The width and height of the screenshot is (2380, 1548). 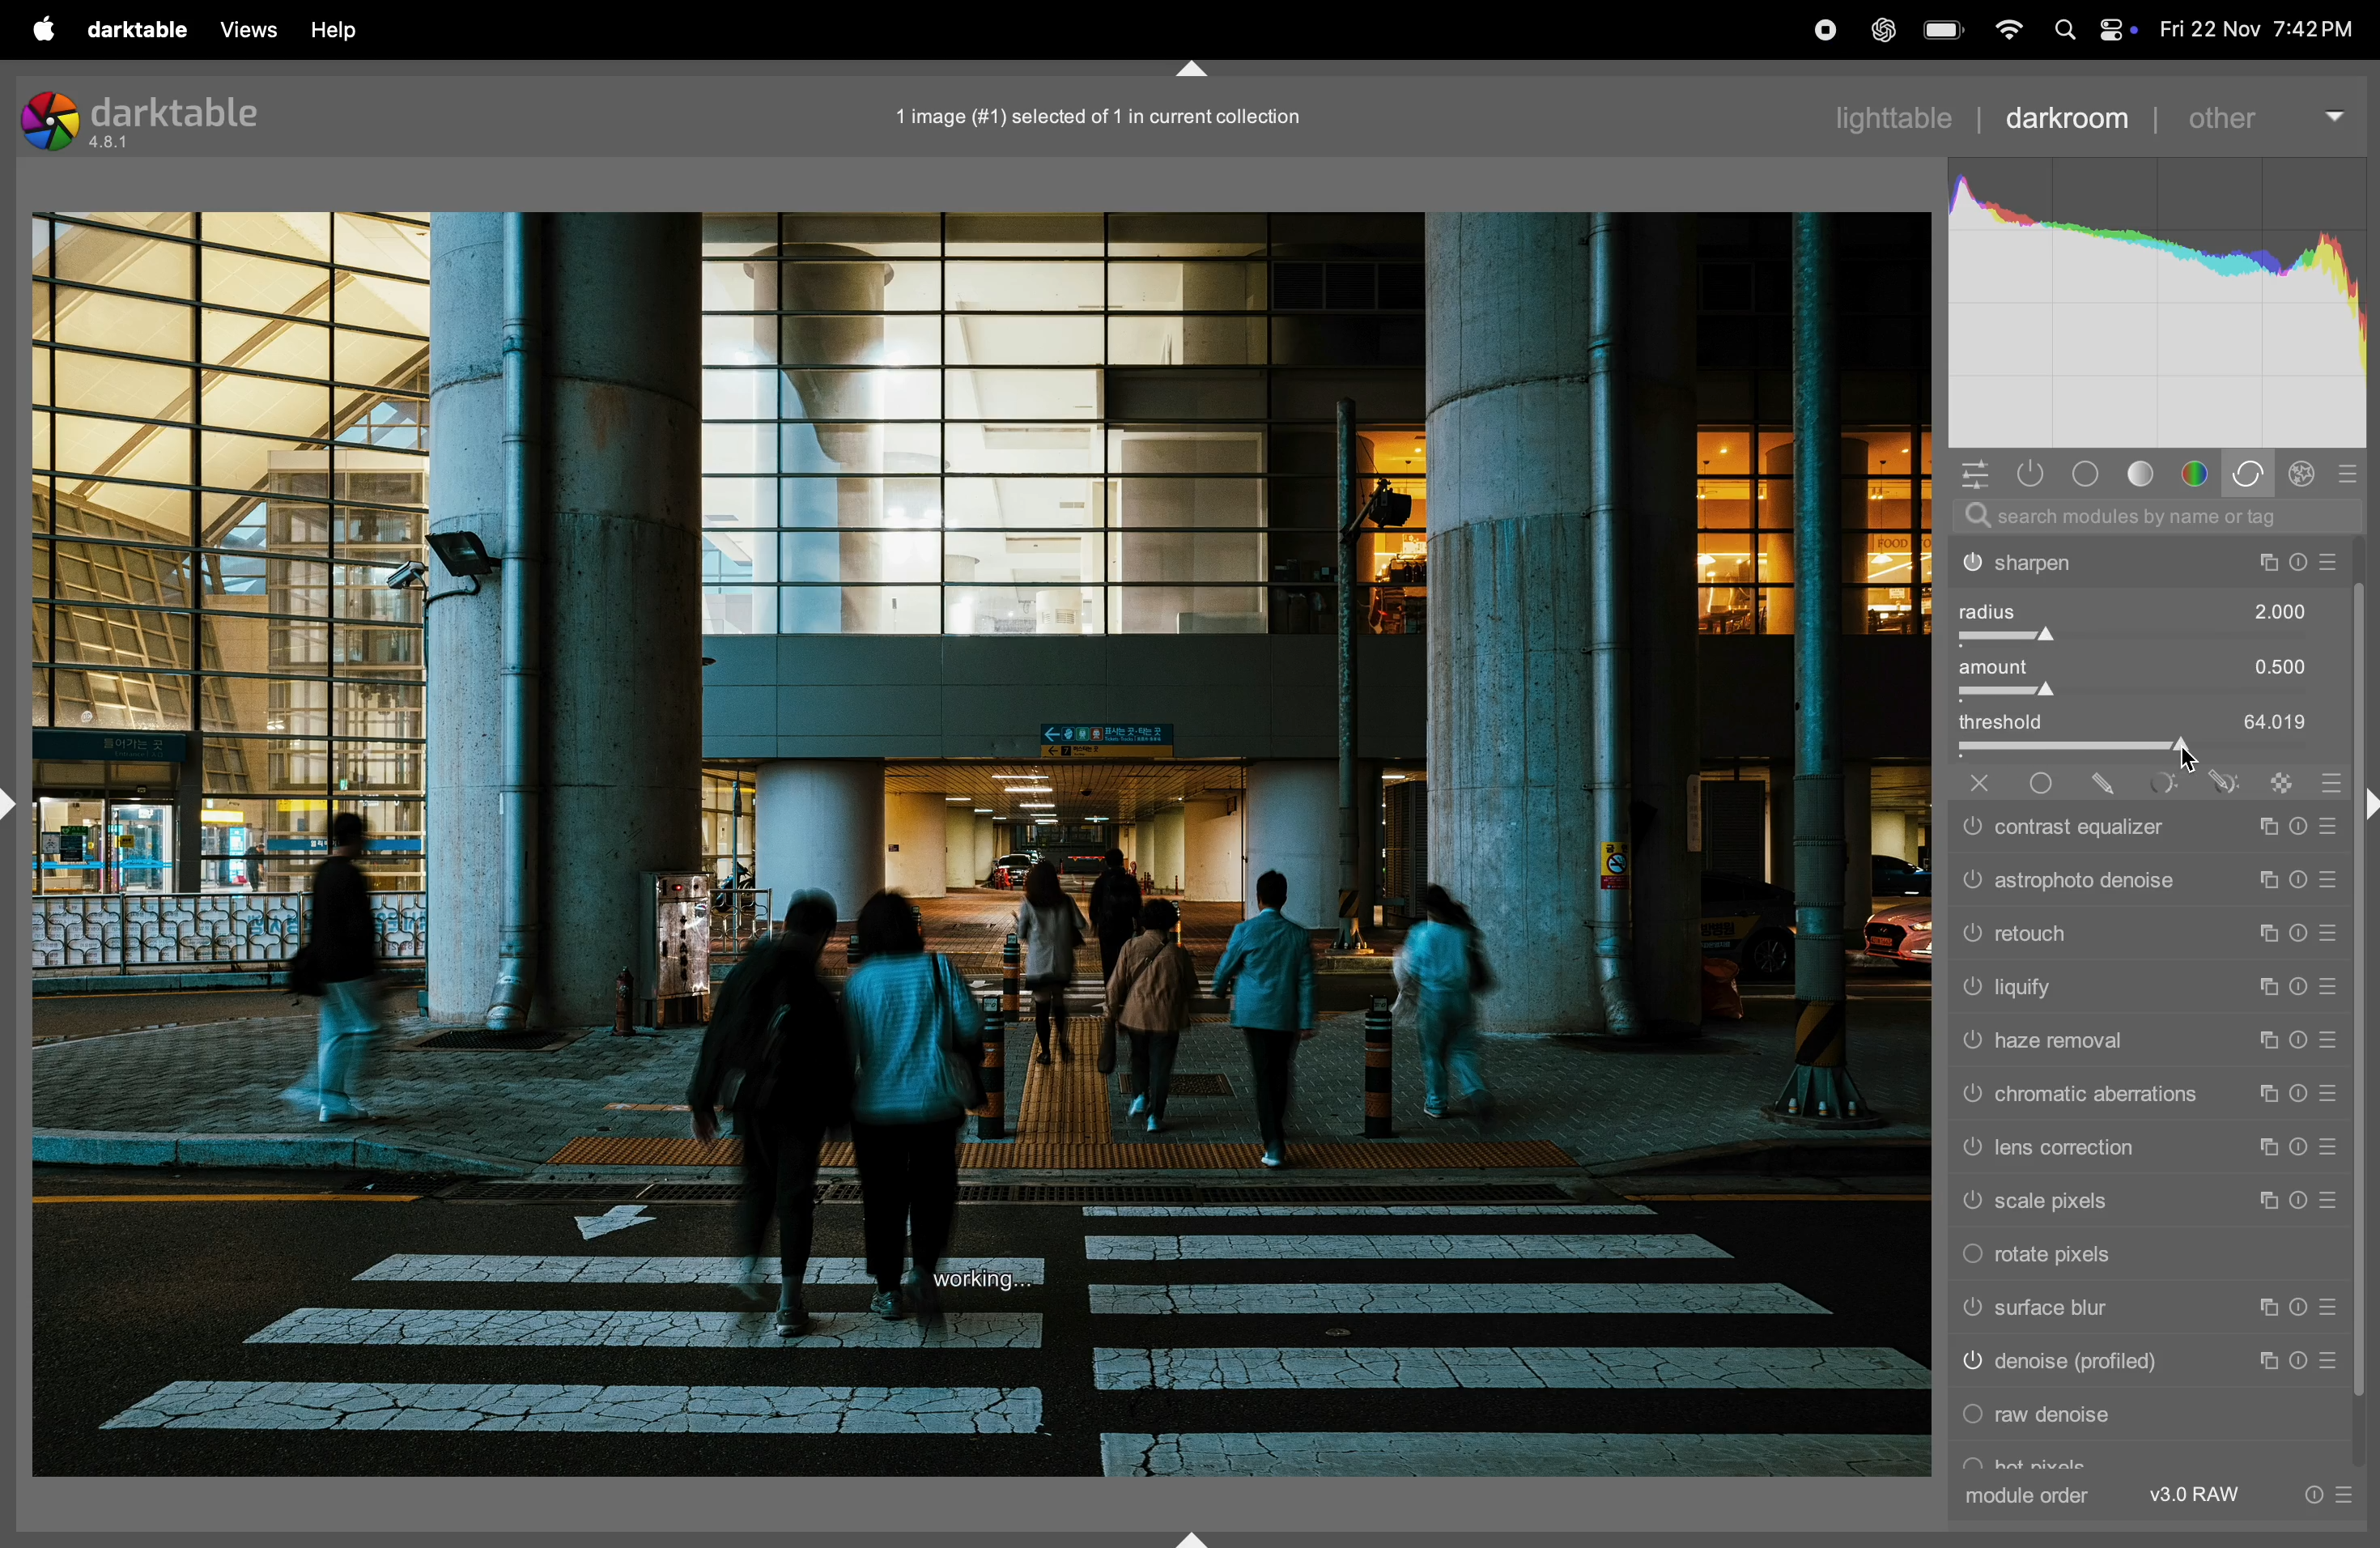 I want to click on show only active modules, so click(x=2031, y=474).